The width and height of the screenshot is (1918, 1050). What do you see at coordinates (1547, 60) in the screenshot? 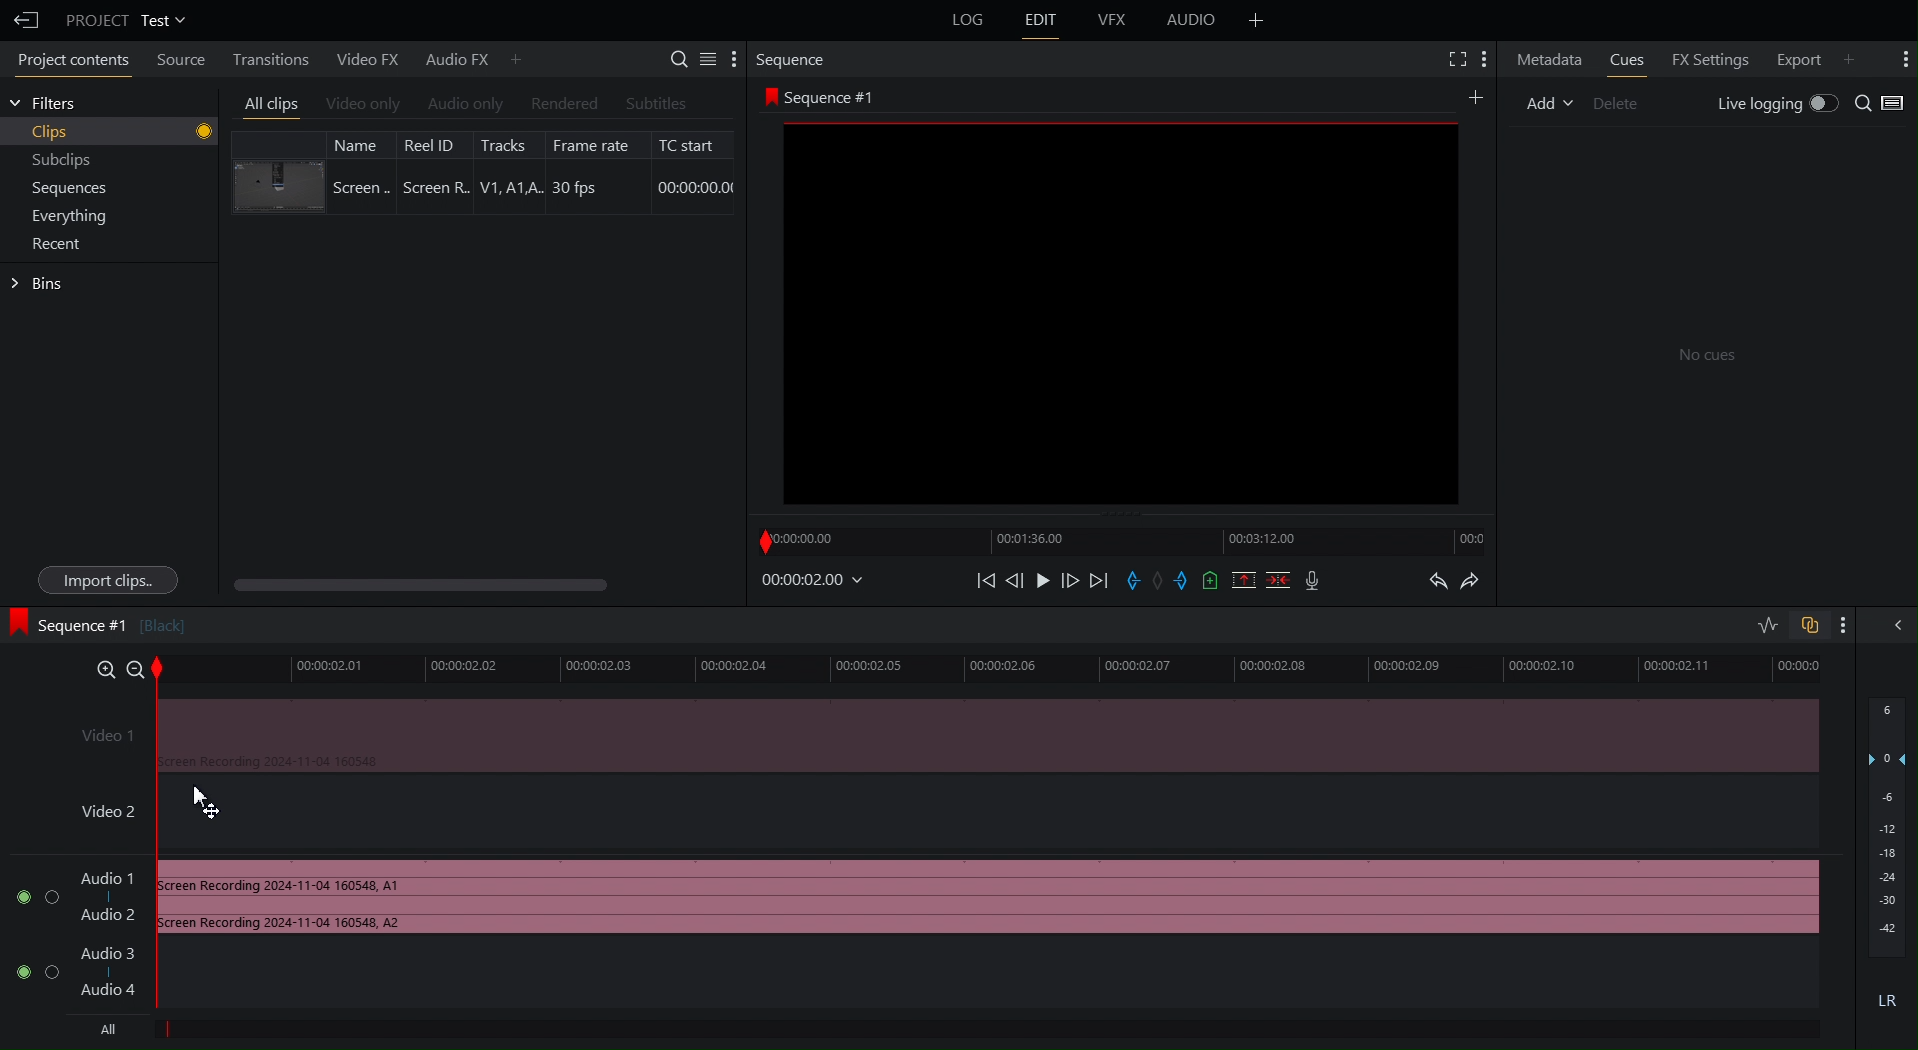
I see `Metadata` at bounding box center [1547, 60].